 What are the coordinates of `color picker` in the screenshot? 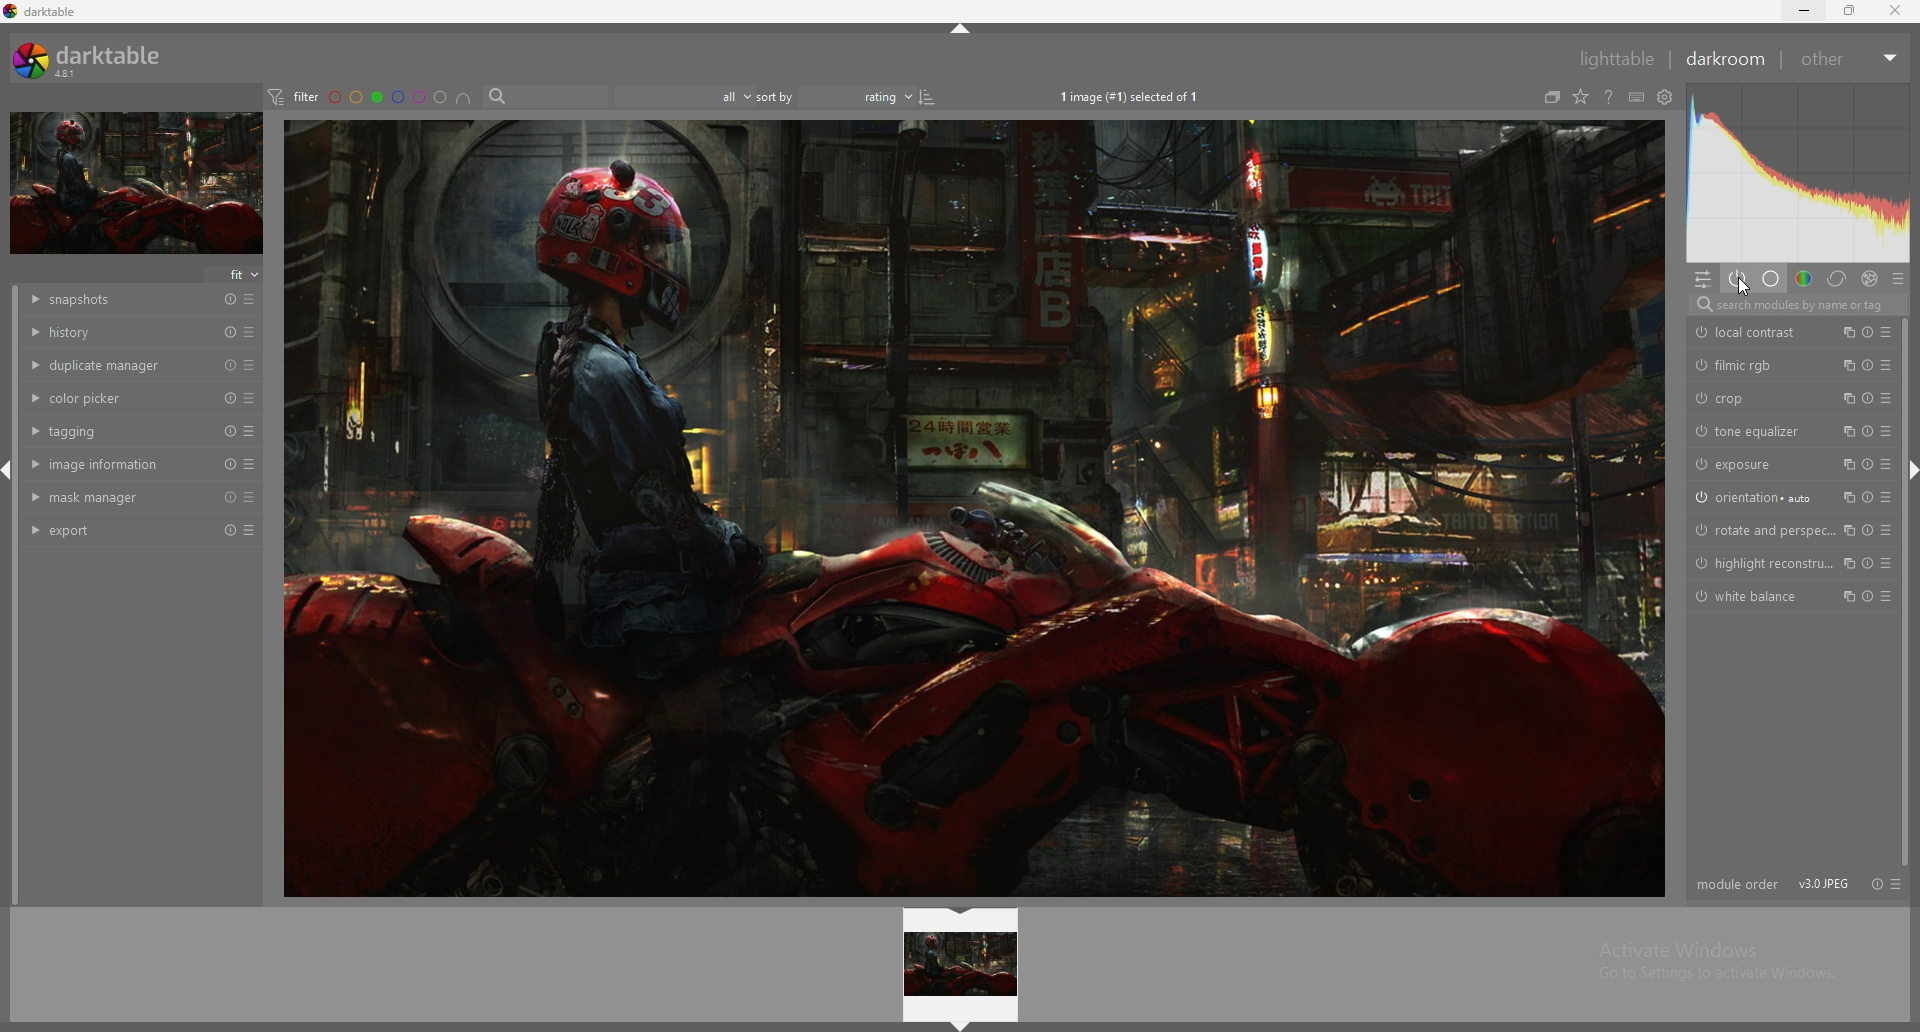 It's located at (119, 396).